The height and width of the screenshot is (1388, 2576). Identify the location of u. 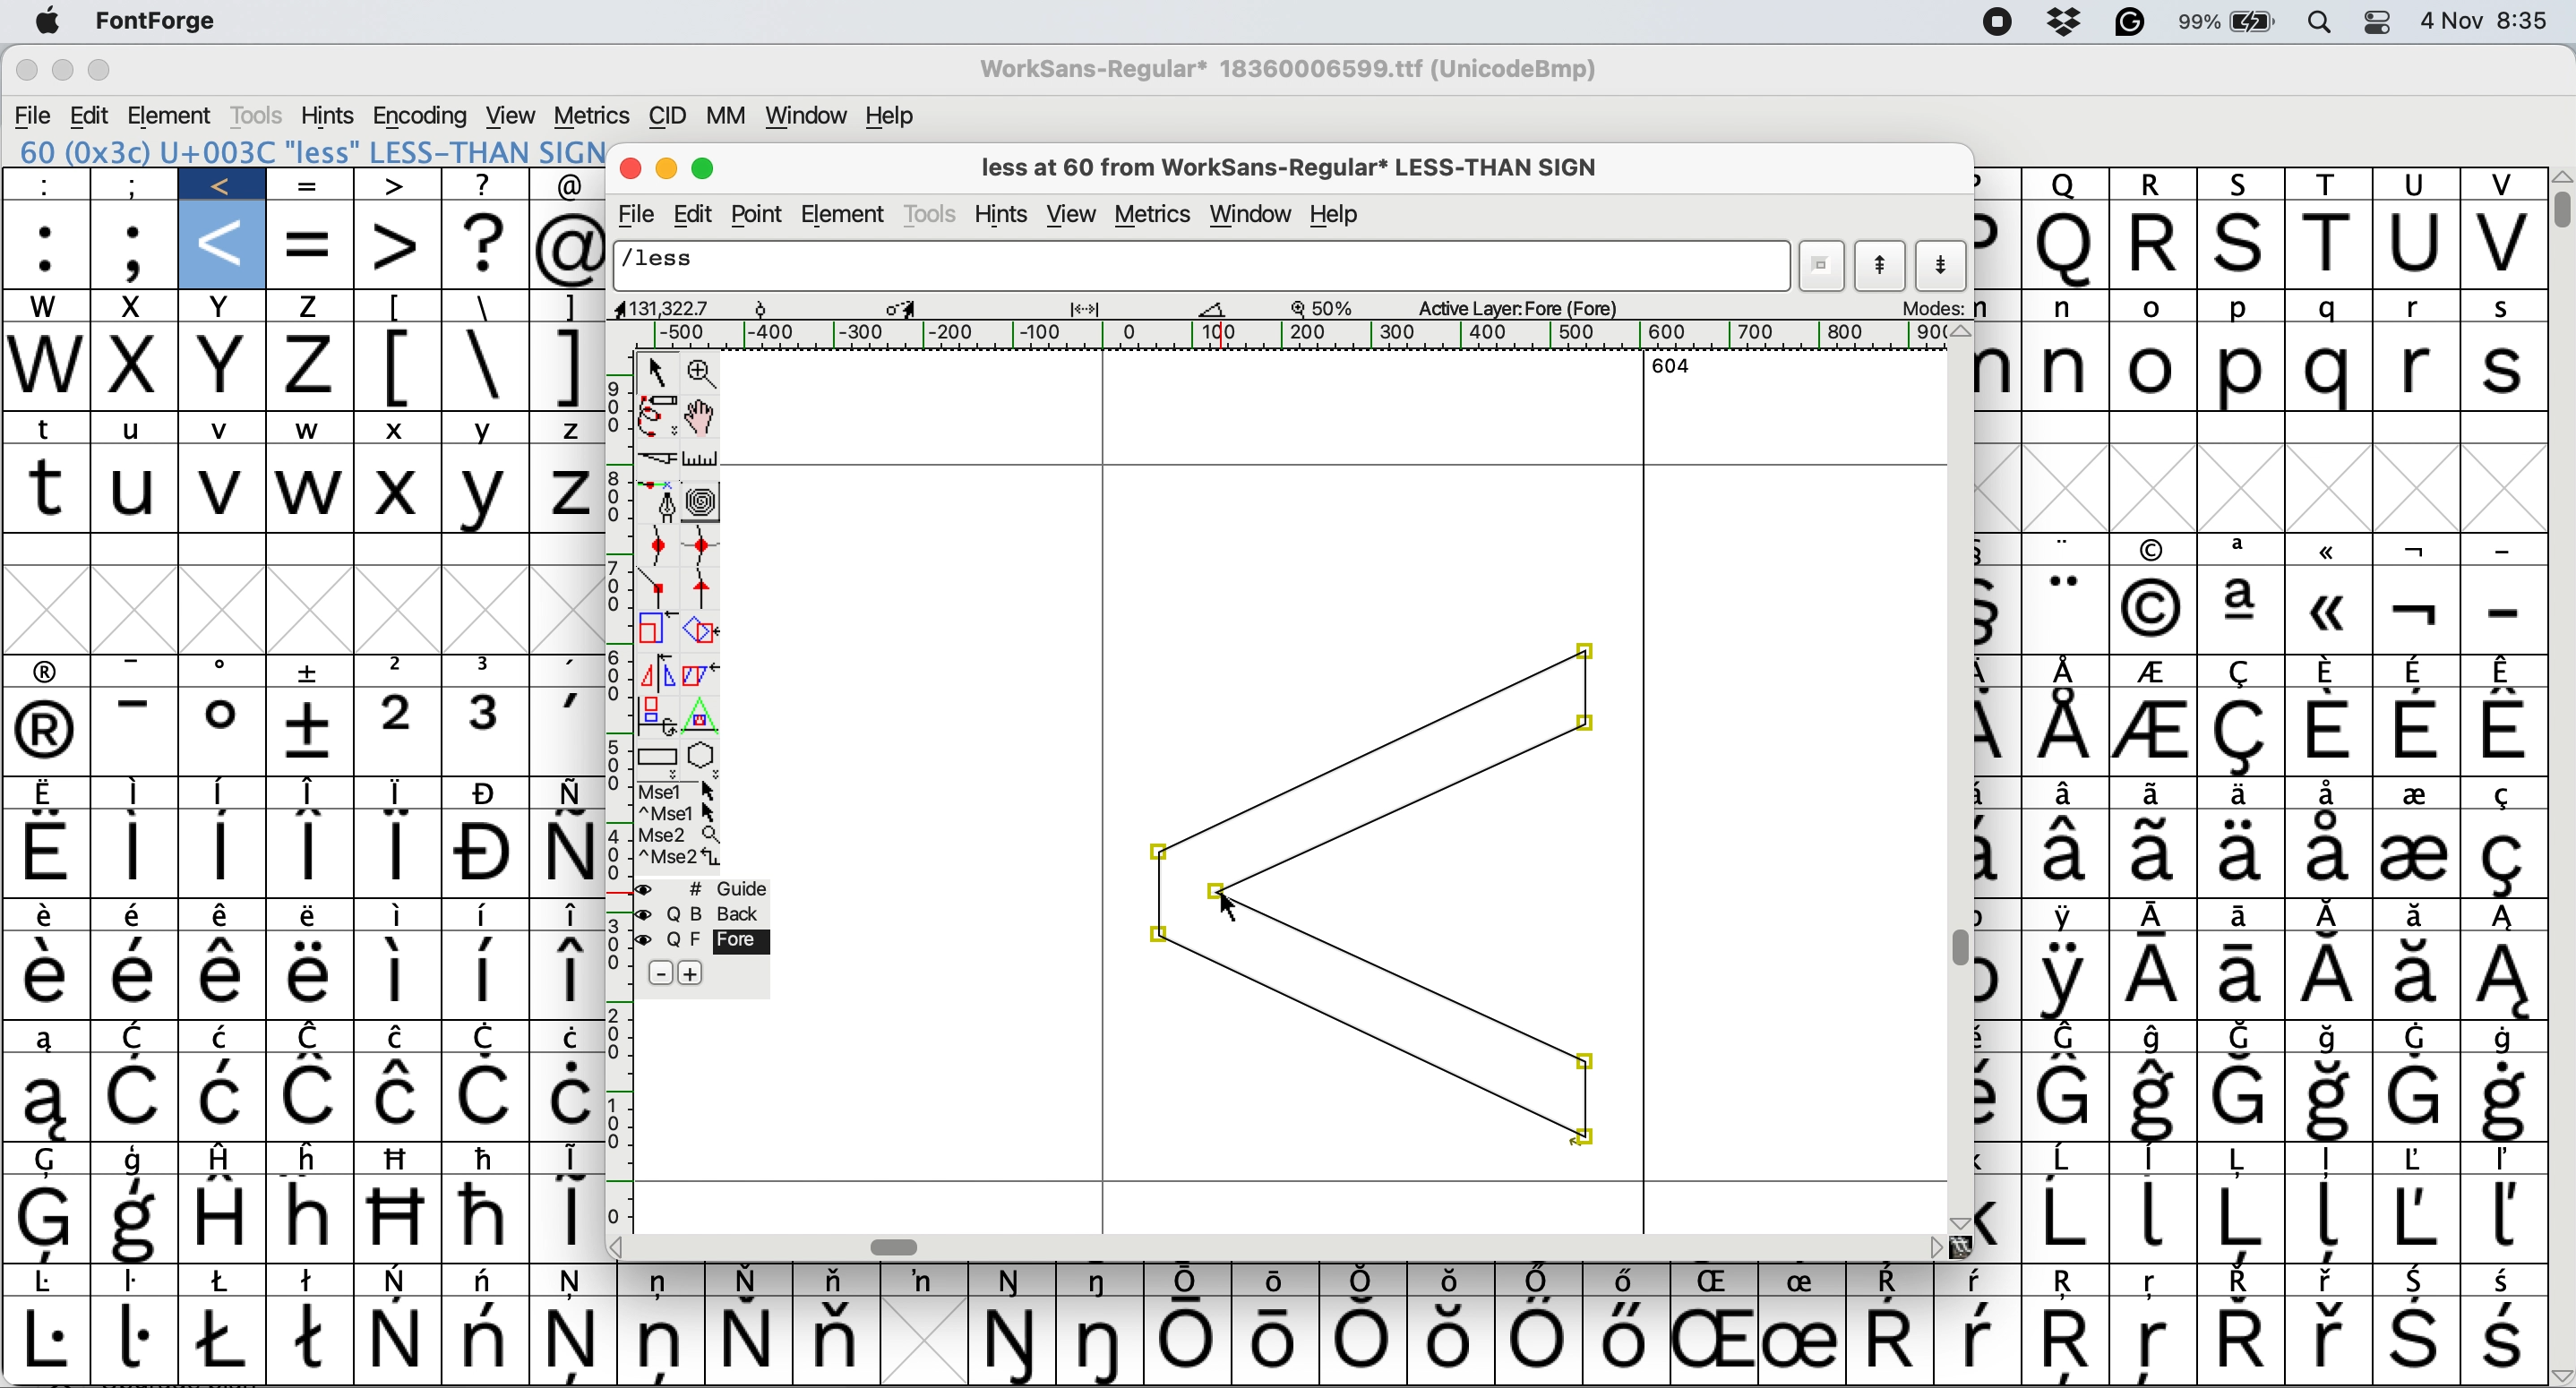
(2416, 243).